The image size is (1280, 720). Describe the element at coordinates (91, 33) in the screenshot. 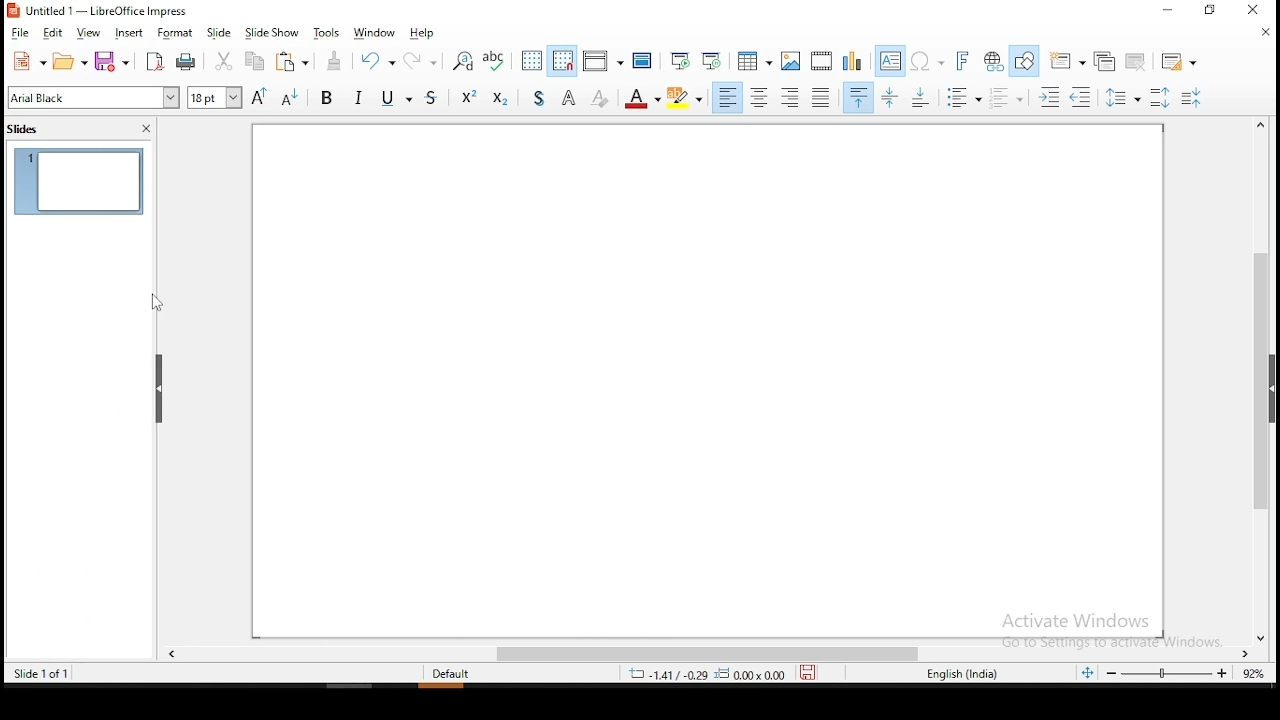

I see `view` at that location.